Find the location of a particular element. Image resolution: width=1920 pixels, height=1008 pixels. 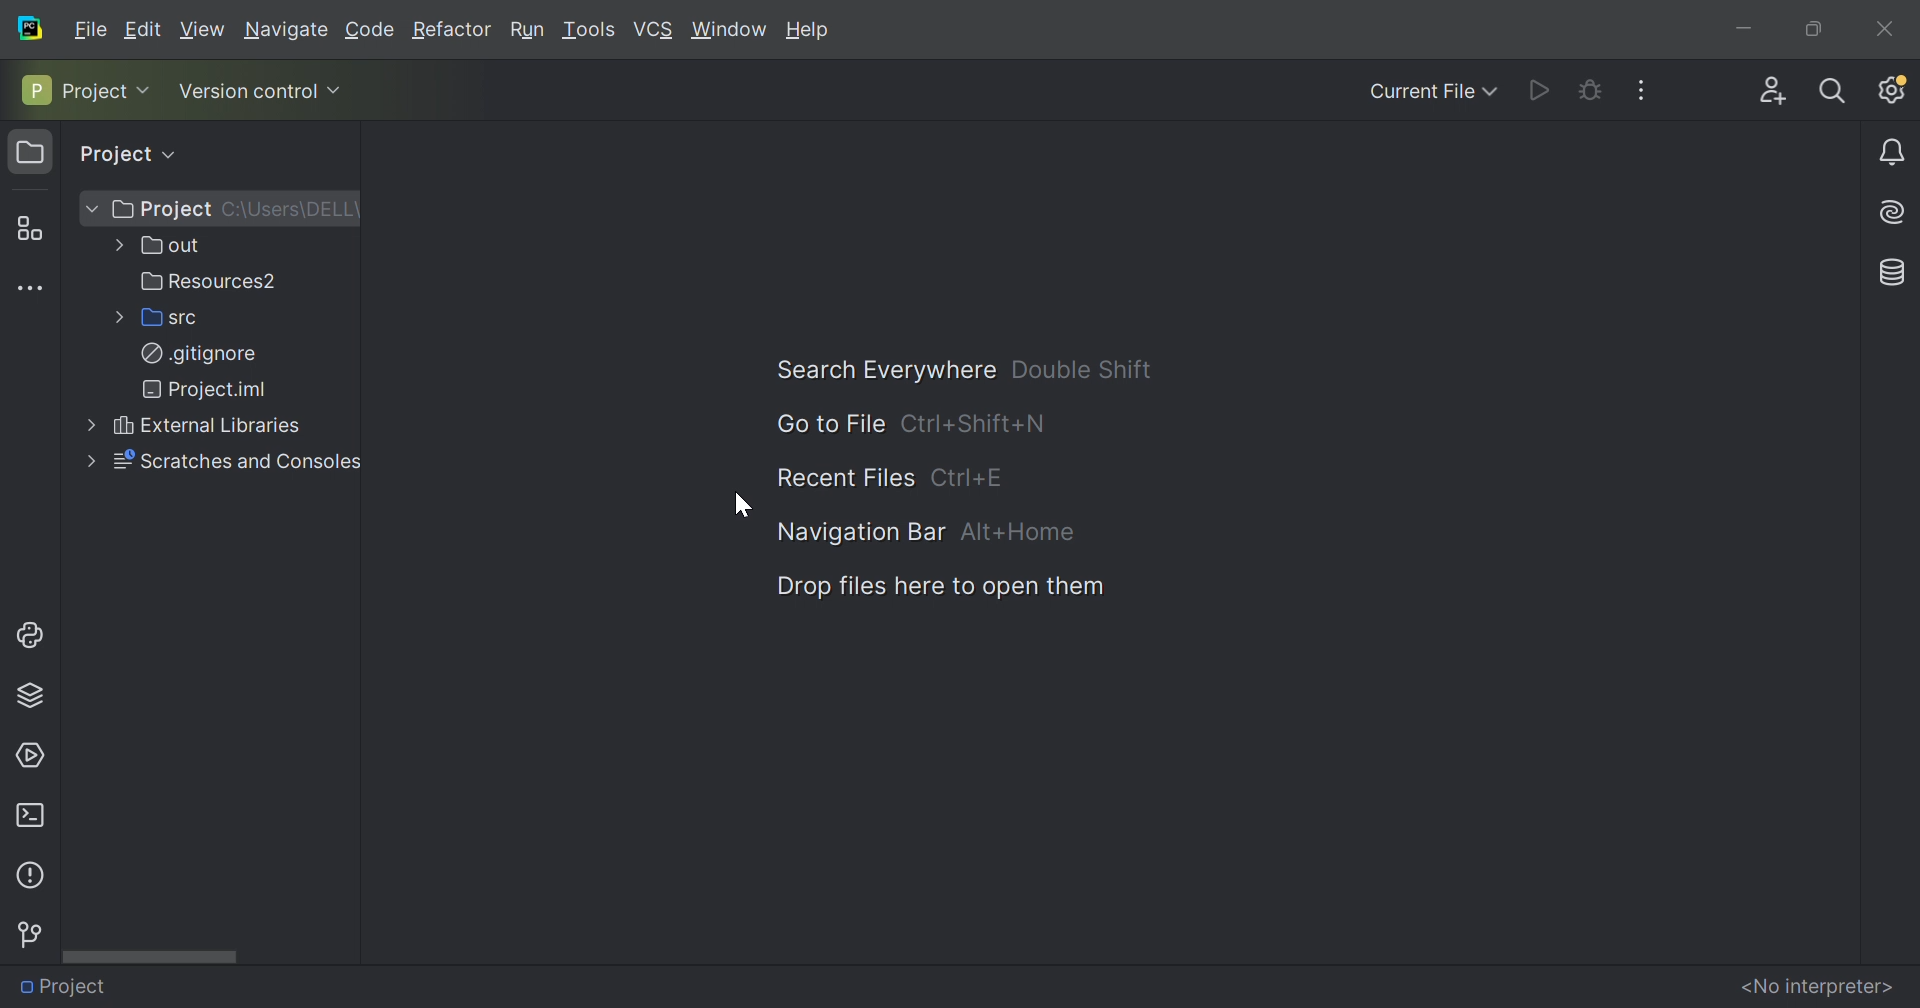

Notifications is located at coordinates (1895, 154).